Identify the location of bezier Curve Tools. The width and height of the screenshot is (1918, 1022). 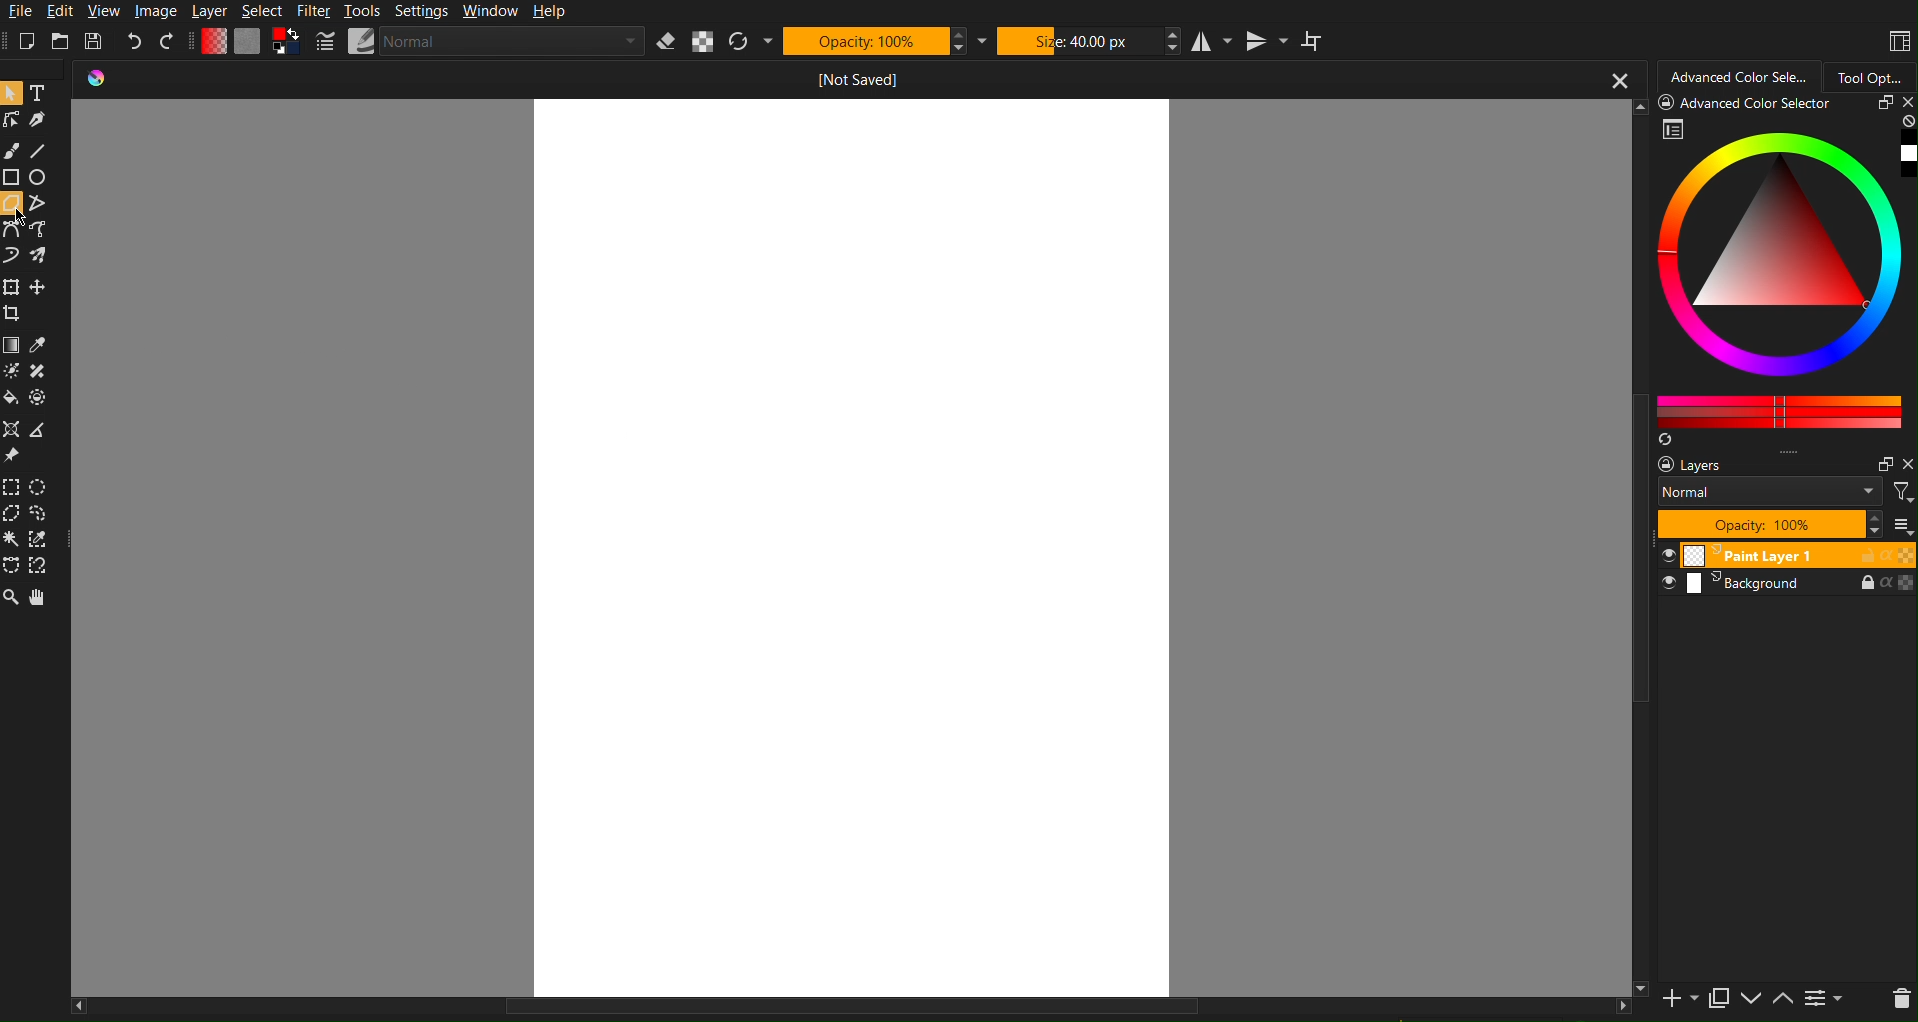
(12, 230).